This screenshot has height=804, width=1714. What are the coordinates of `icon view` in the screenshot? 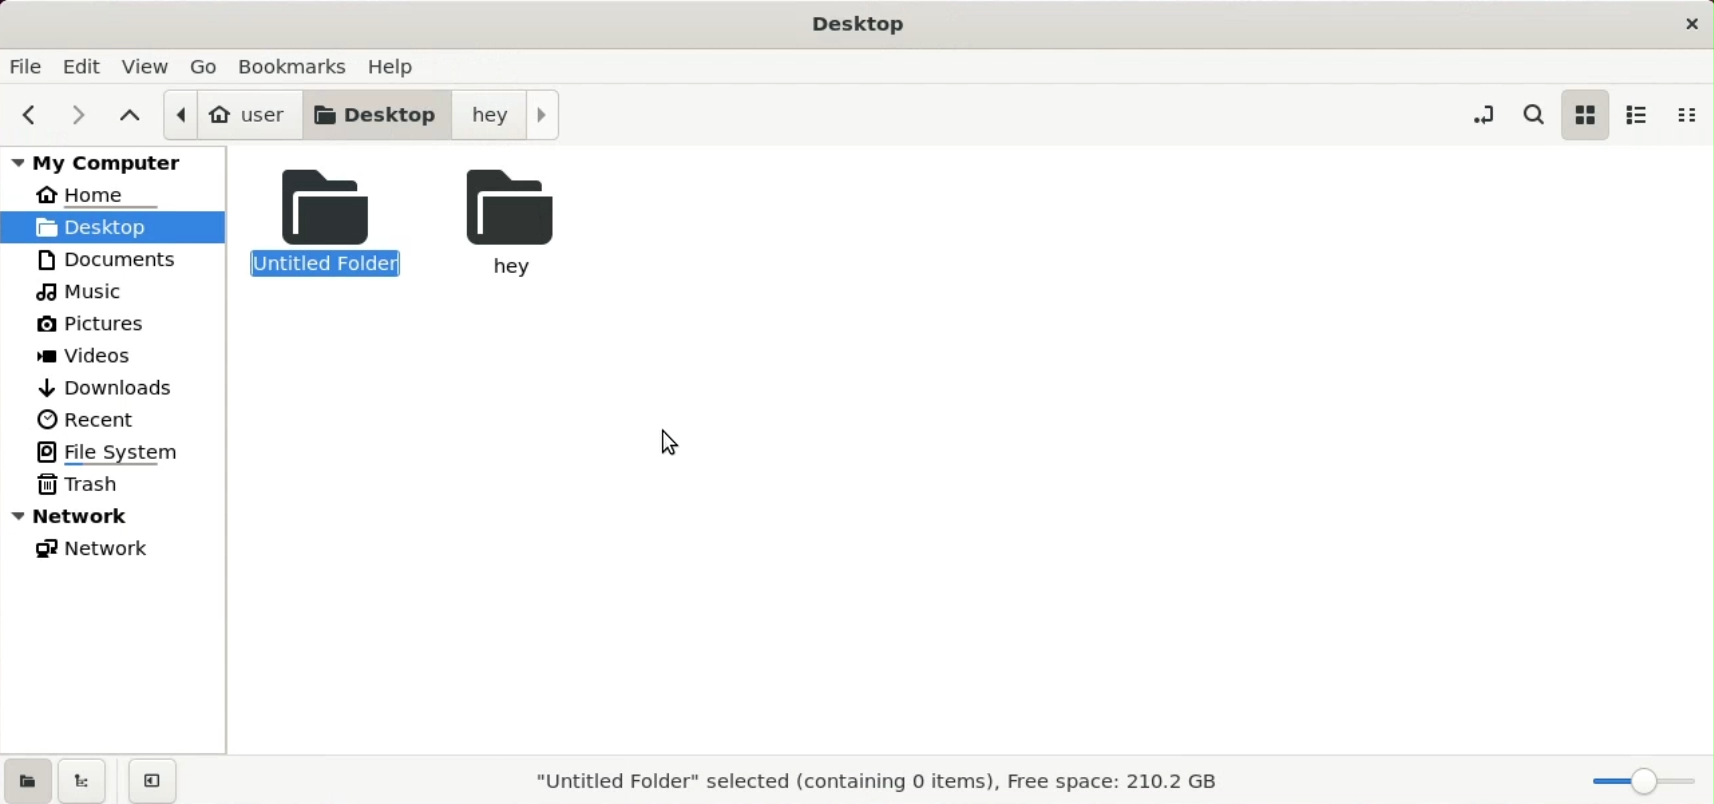 It's located at (1584, 114).